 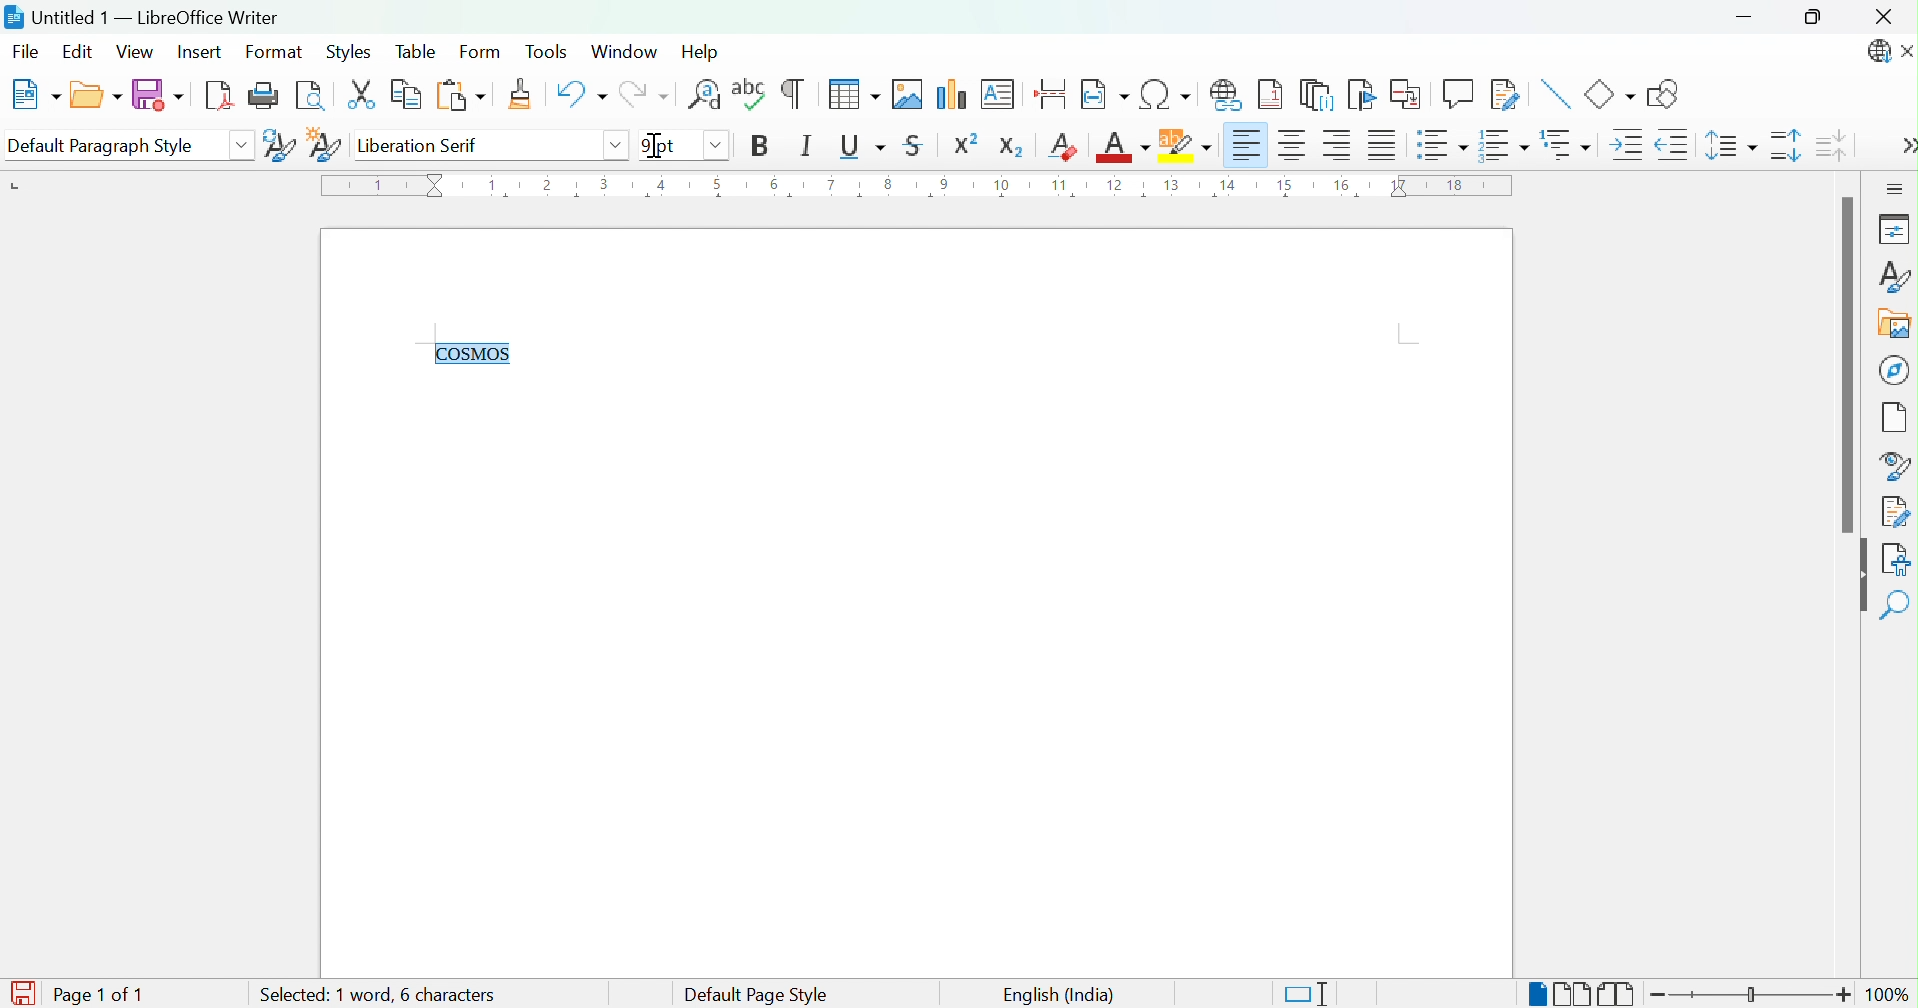 I want to click on Ibeam Cursor, so click(x=656, y=145).